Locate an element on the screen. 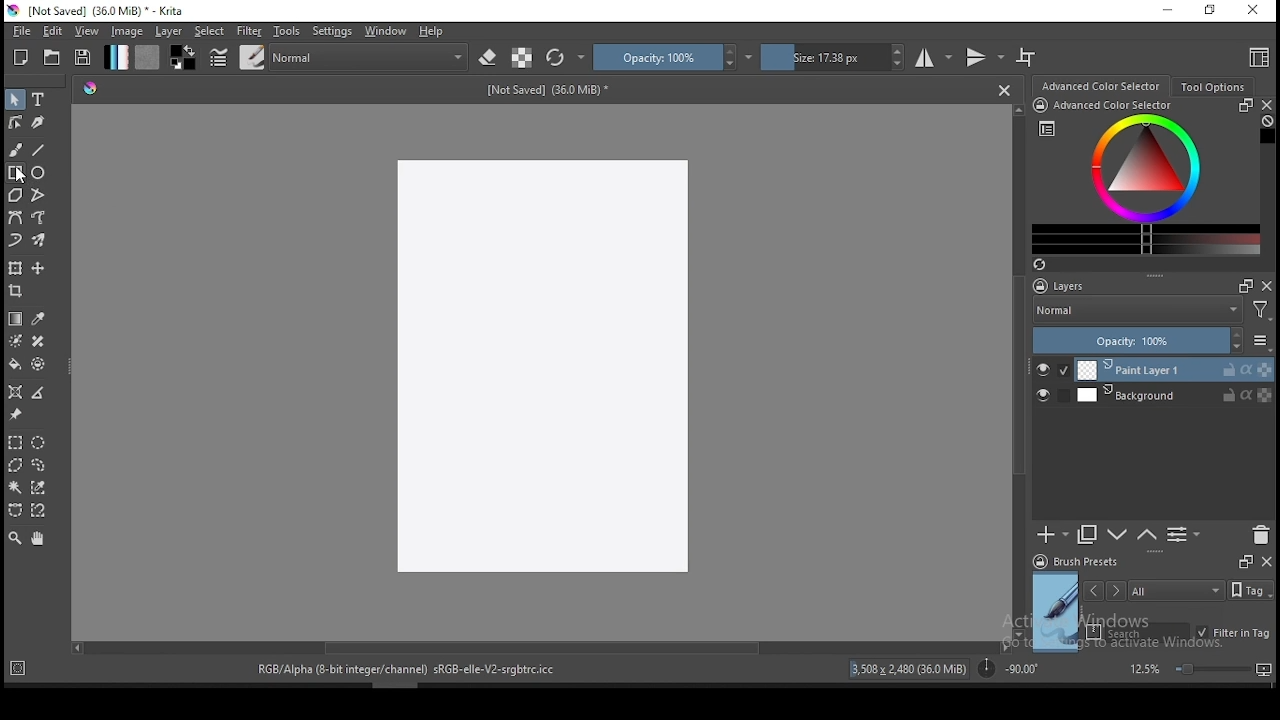 This screenshot has height=720, width=1280. icon and file name is located at coordinates (99, 11).